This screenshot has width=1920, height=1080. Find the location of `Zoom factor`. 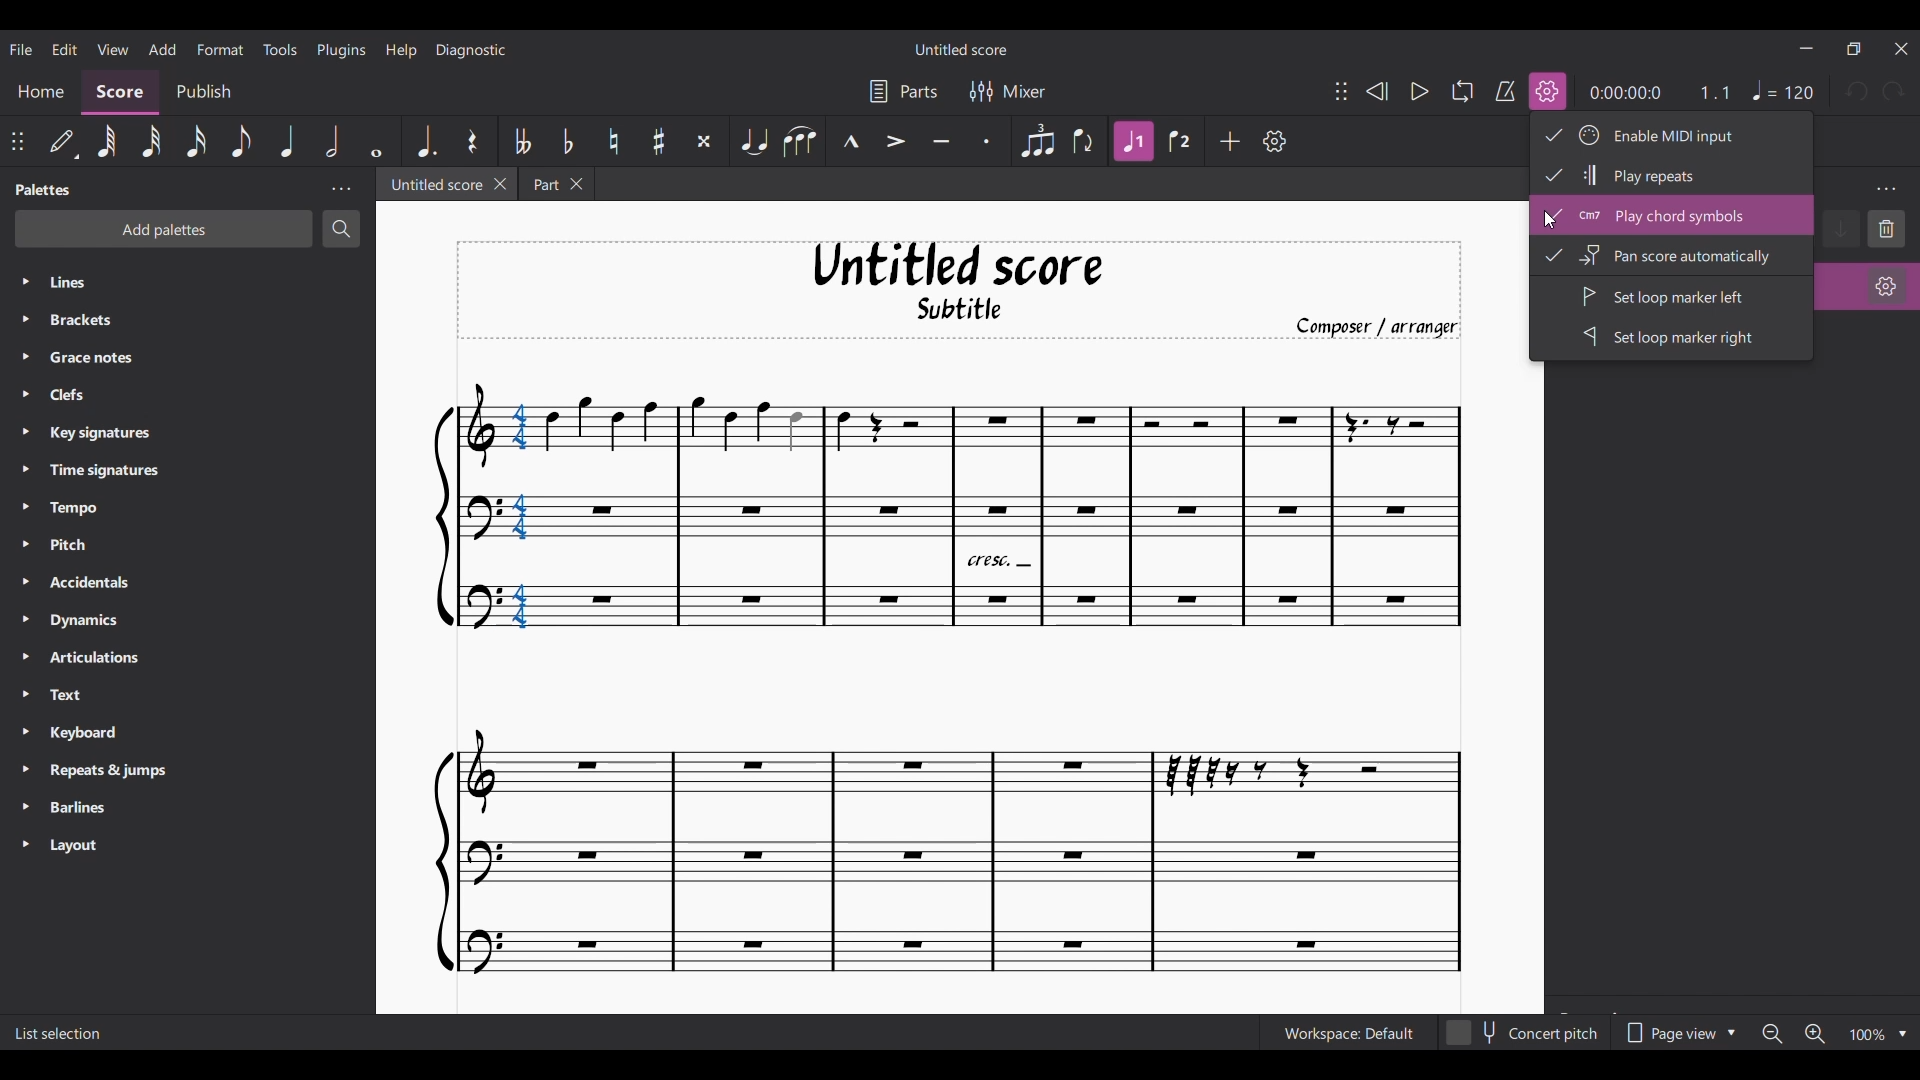

Zoom factor is located at coordinates (1867, 1035).